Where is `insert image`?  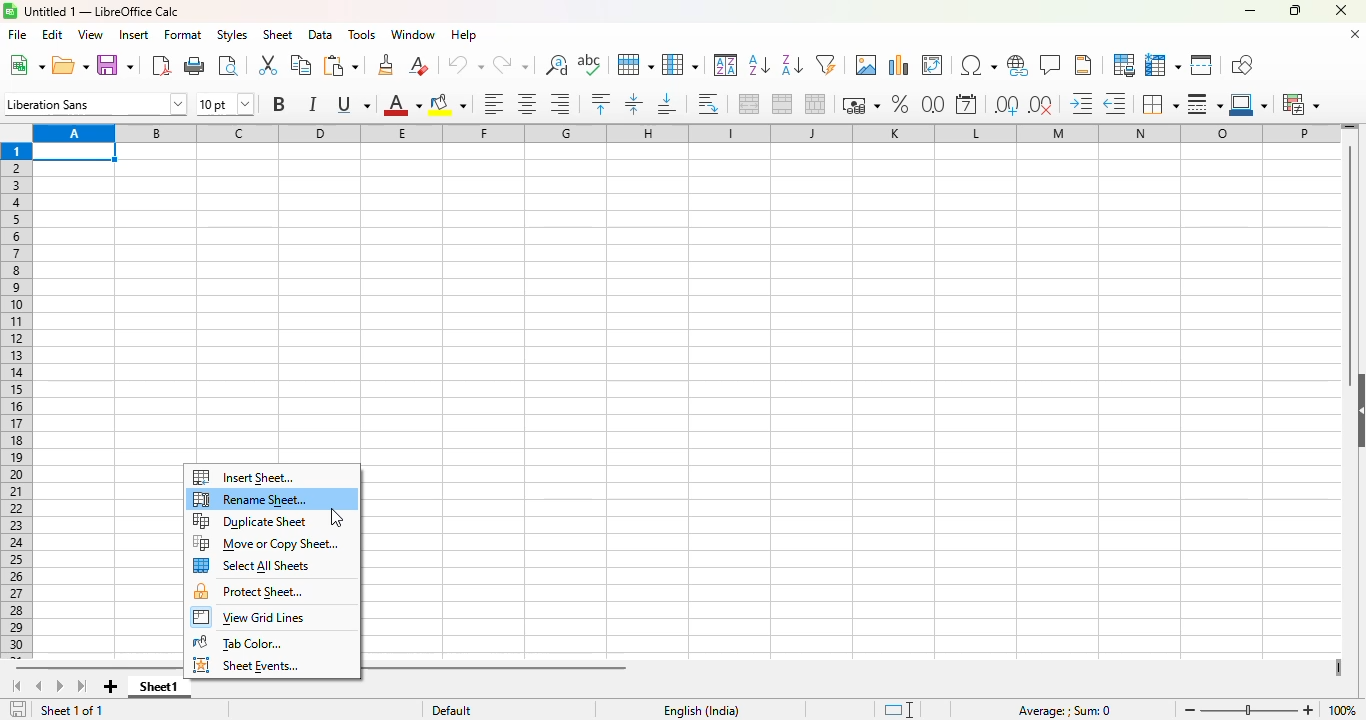 insert image is located at coordinates (865, 64).